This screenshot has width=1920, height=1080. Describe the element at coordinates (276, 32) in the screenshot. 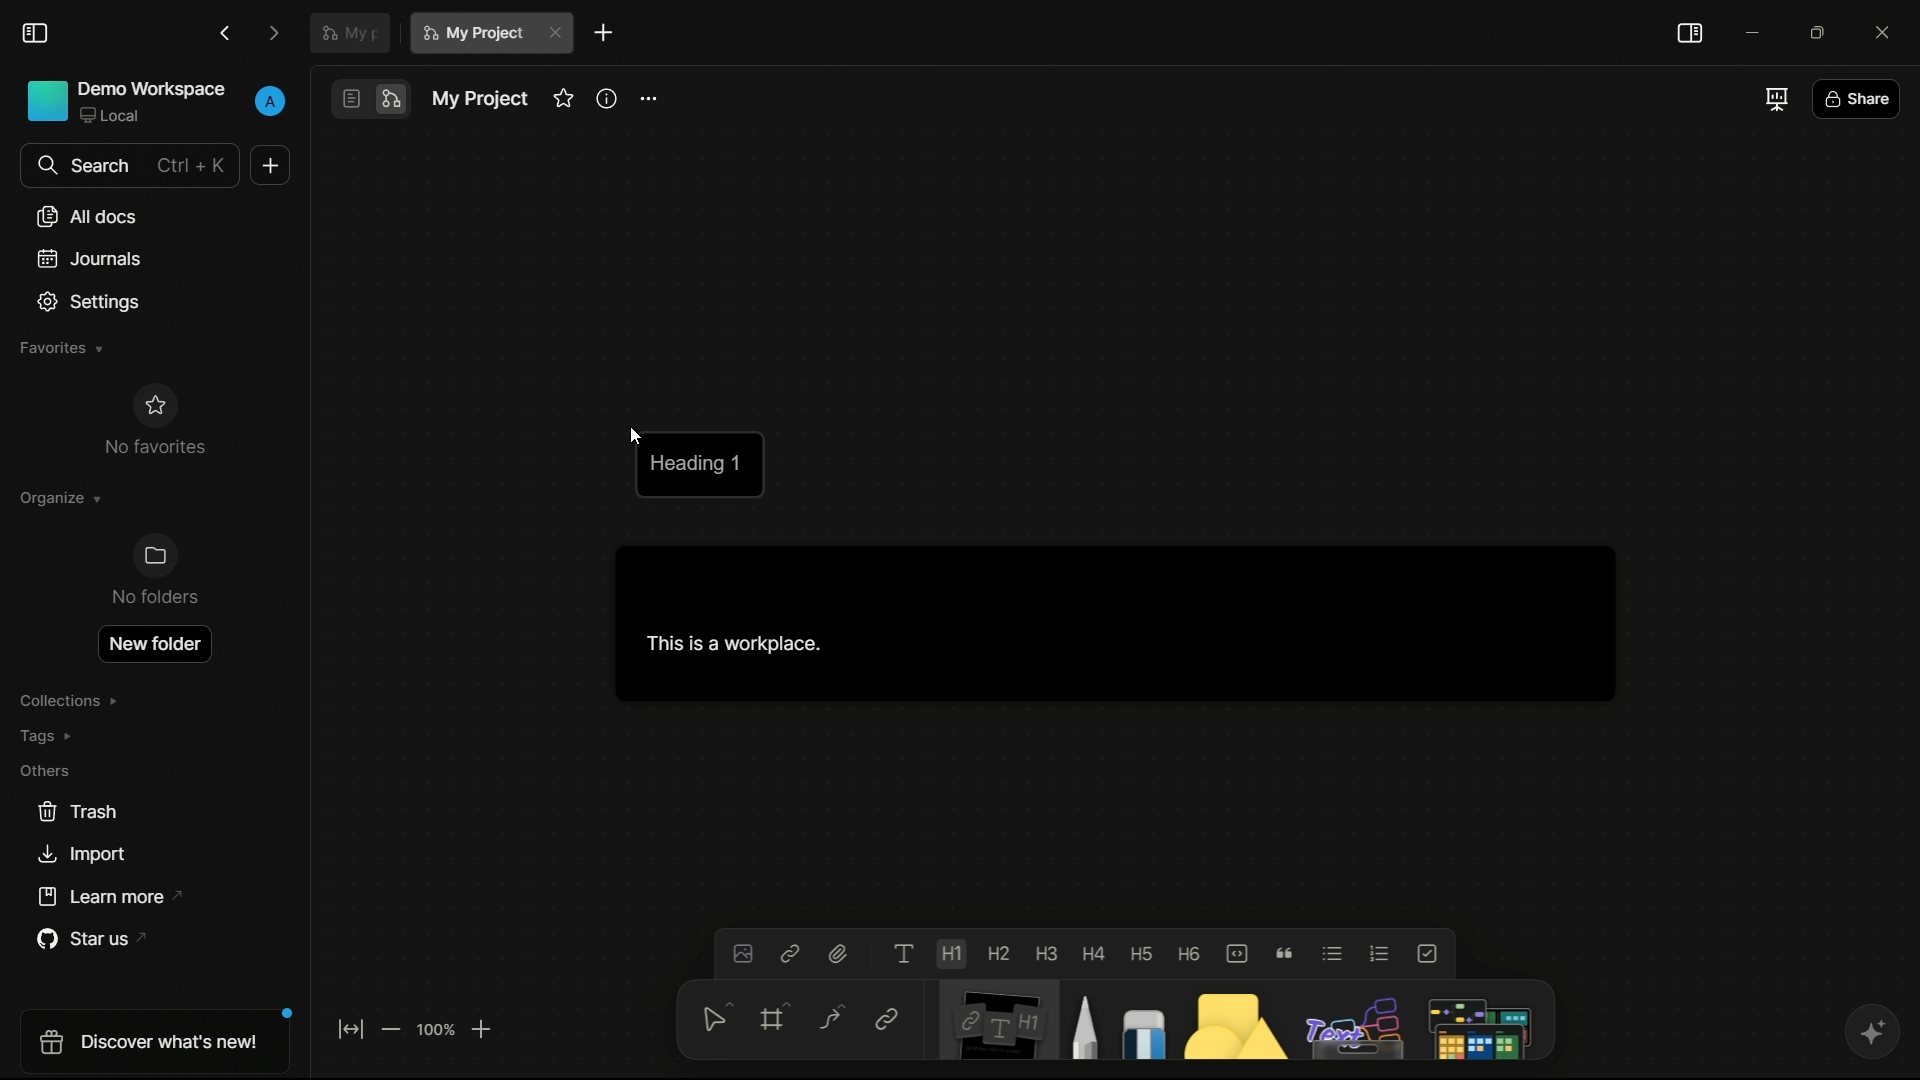

I see `forward` at that location.